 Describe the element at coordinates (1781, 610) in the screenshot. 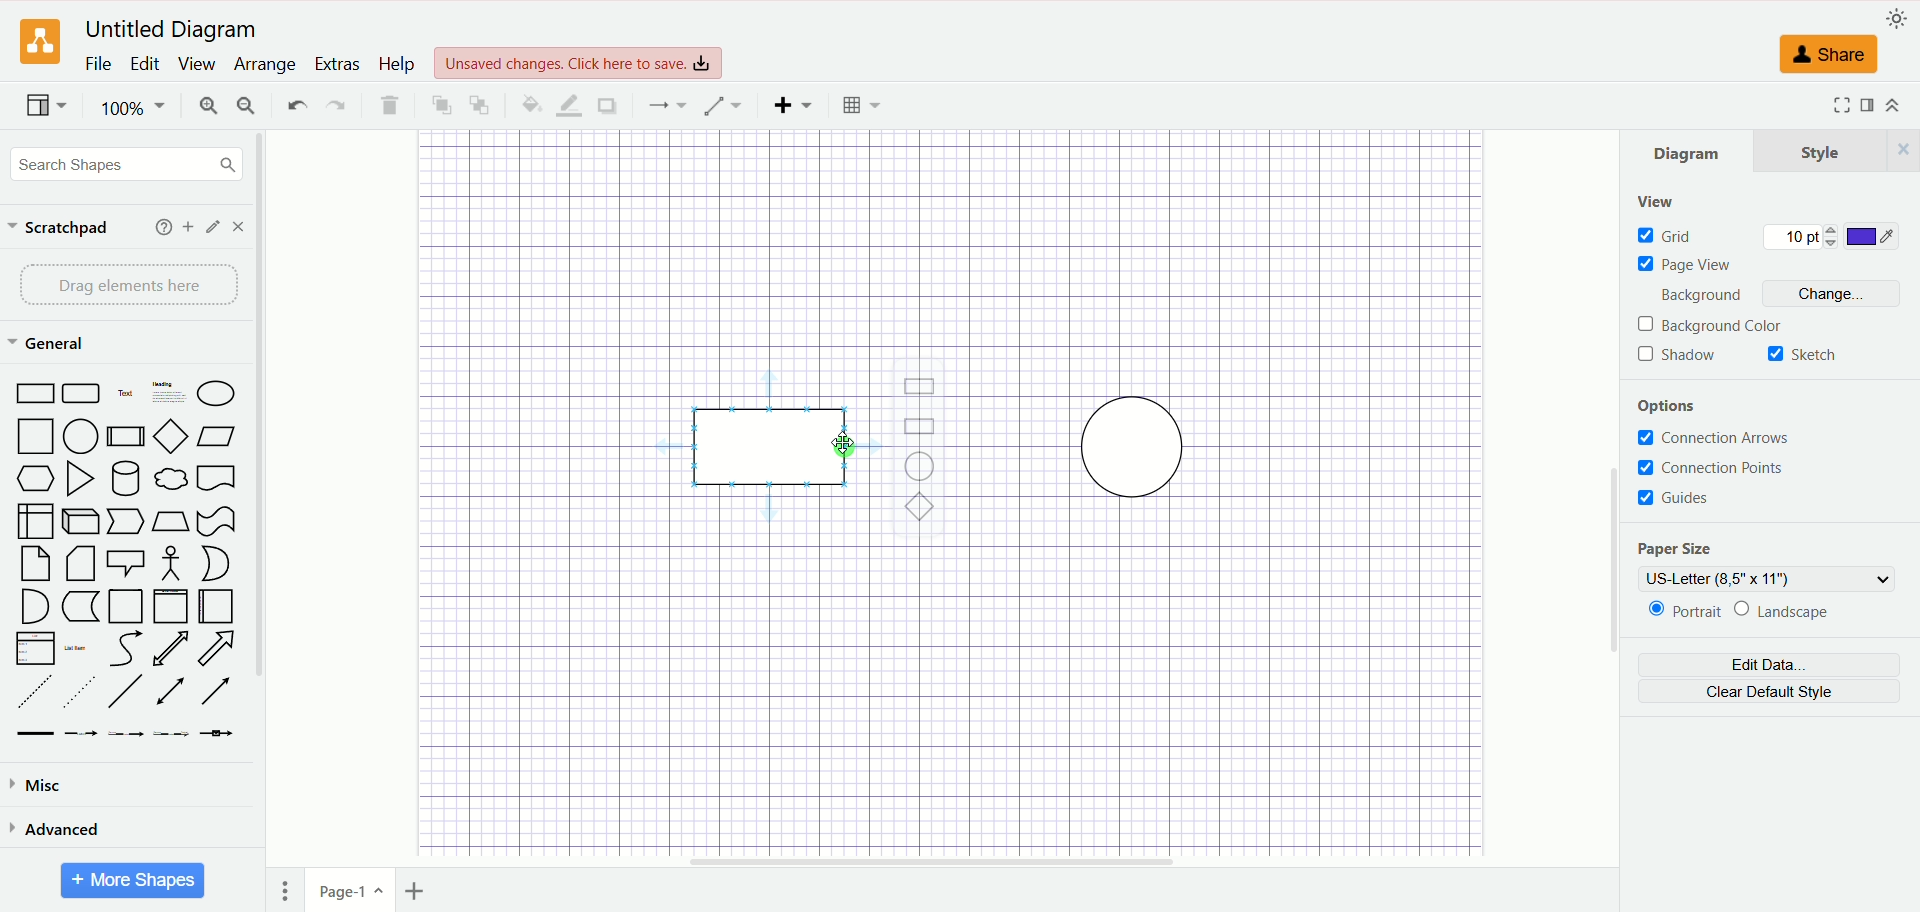

I see `landscape` at that location.